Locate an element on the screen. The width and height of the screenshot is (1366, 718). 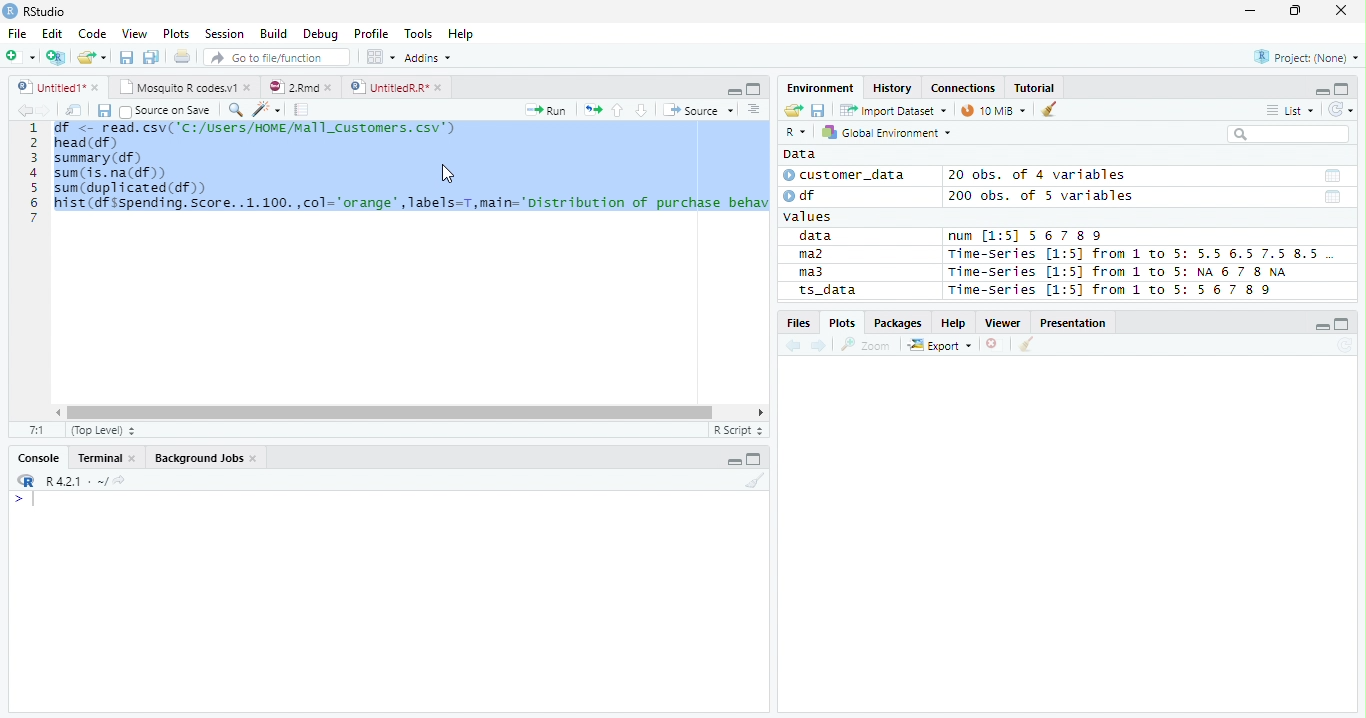
Data is located at coordinates (799, 154).